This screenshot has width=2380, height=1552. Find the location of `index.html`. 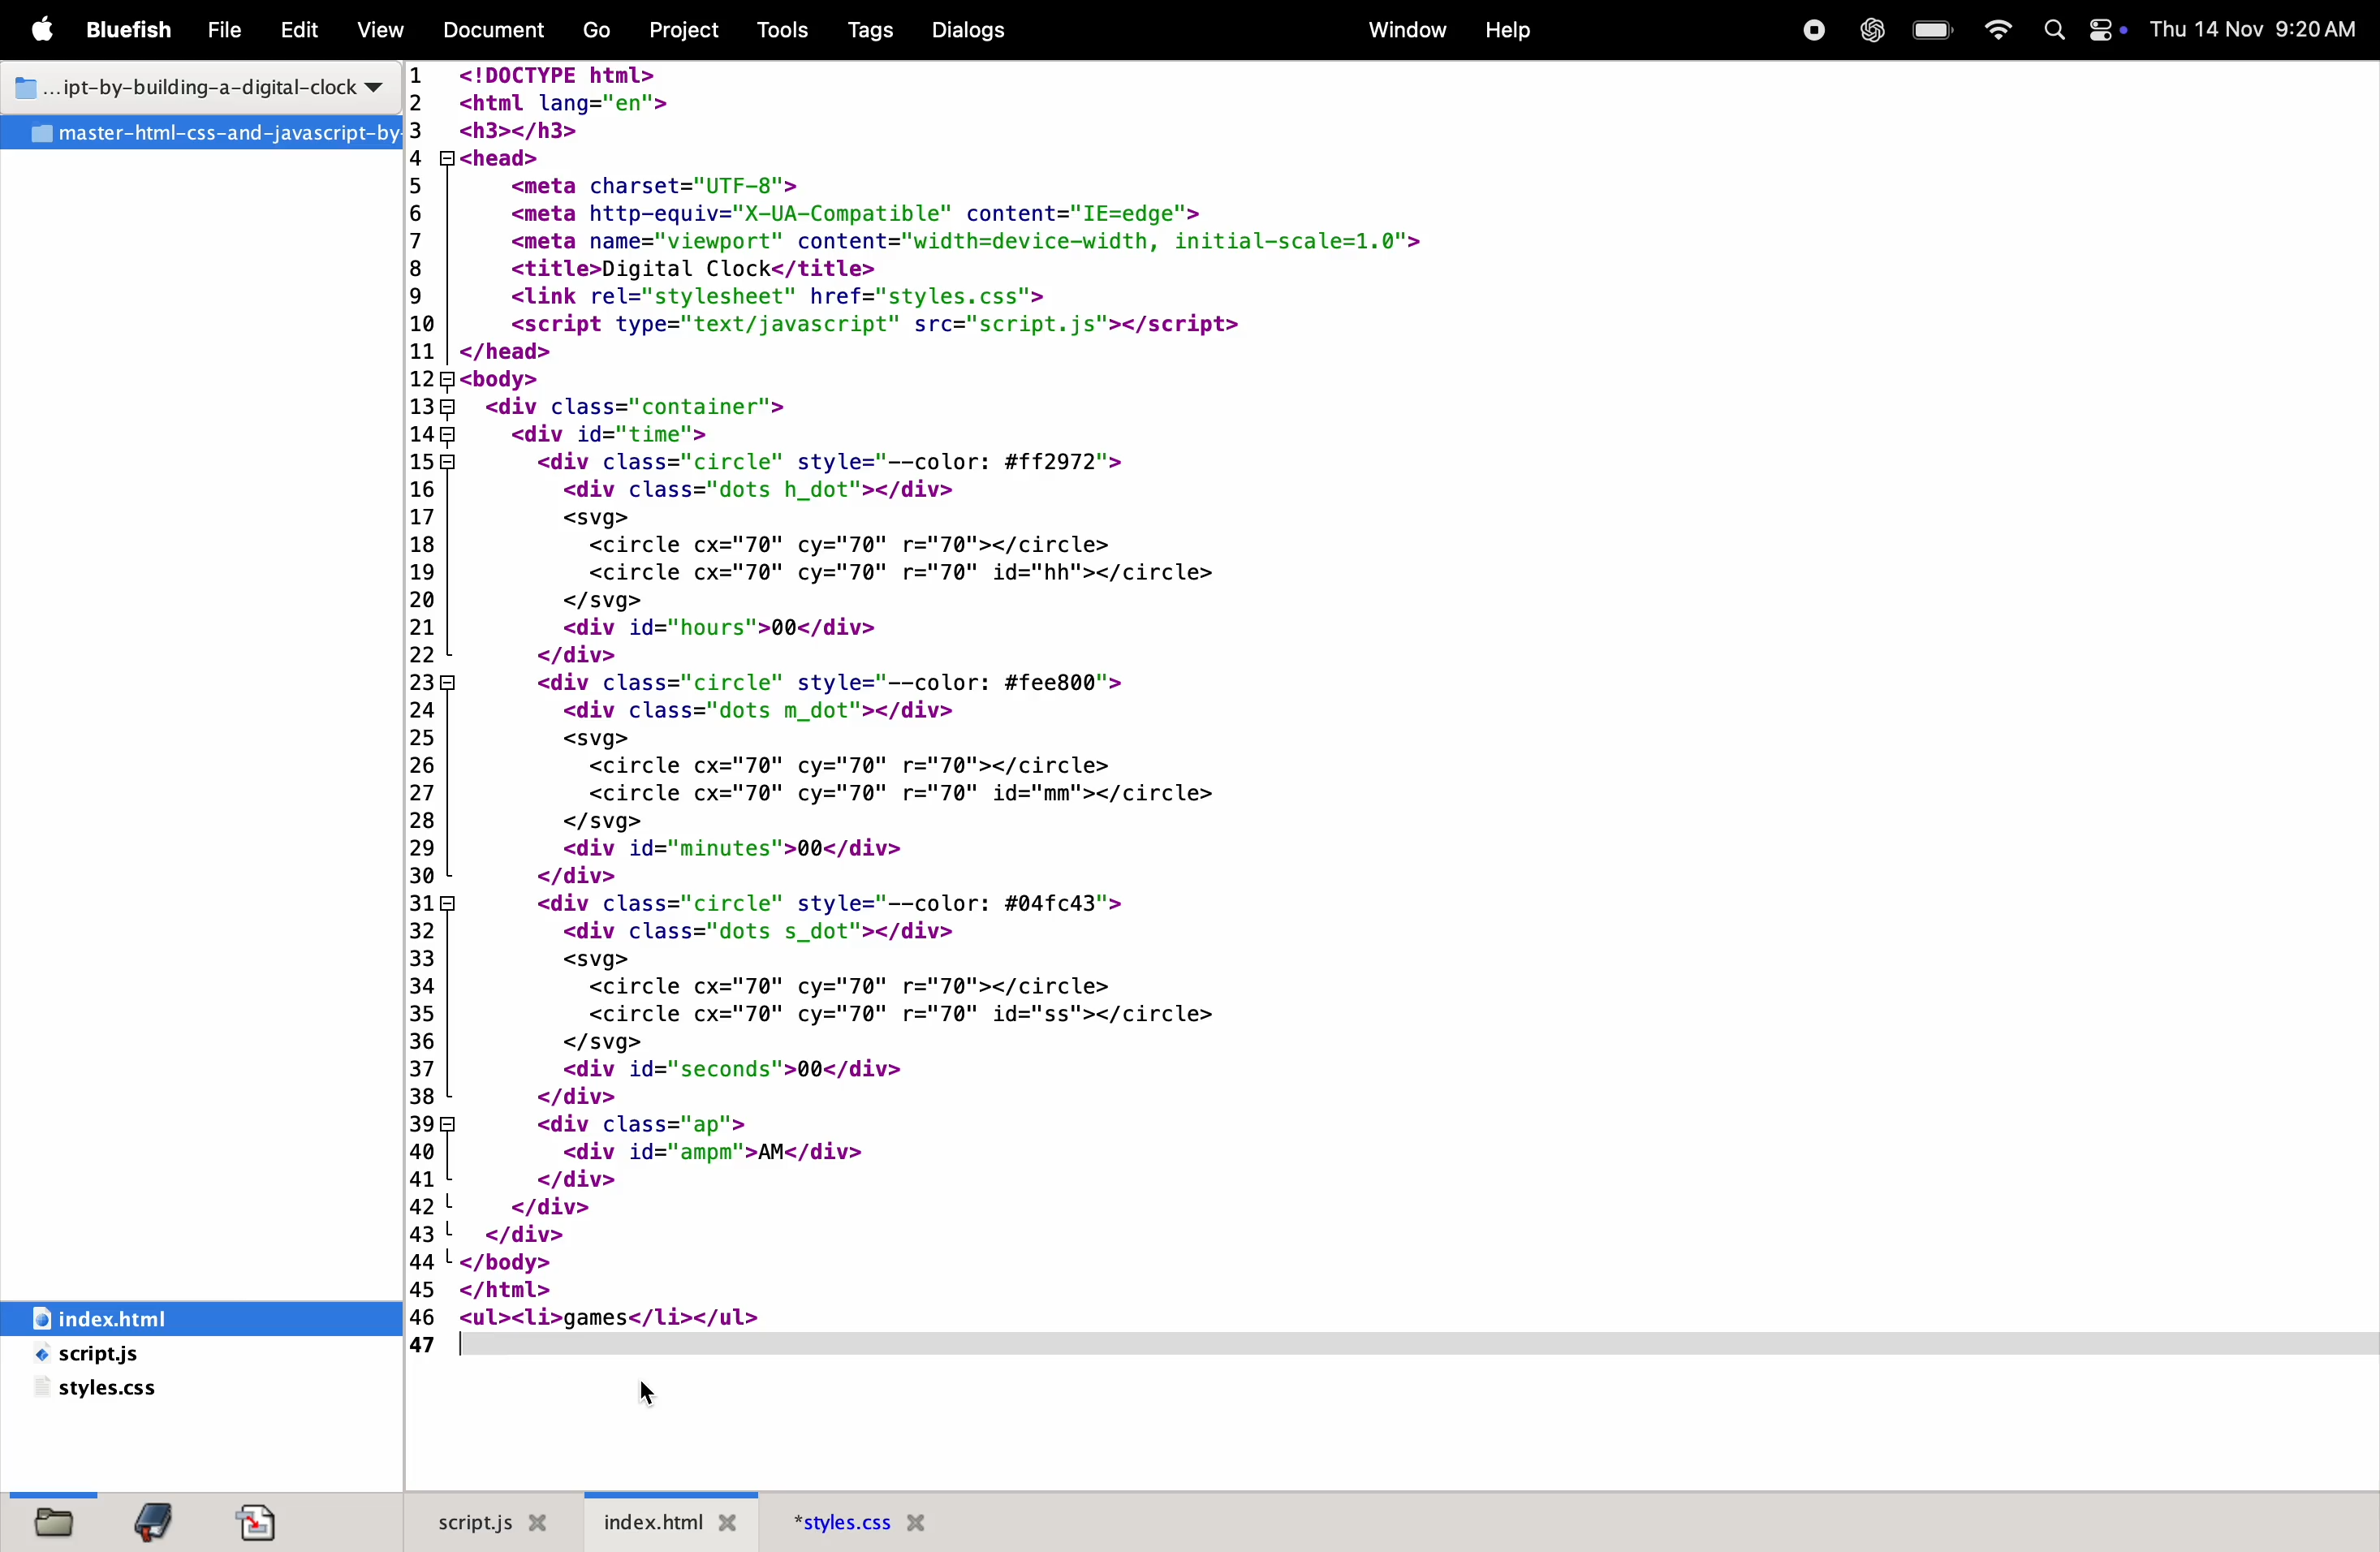

index.html is located at coordinates (680, 1521).